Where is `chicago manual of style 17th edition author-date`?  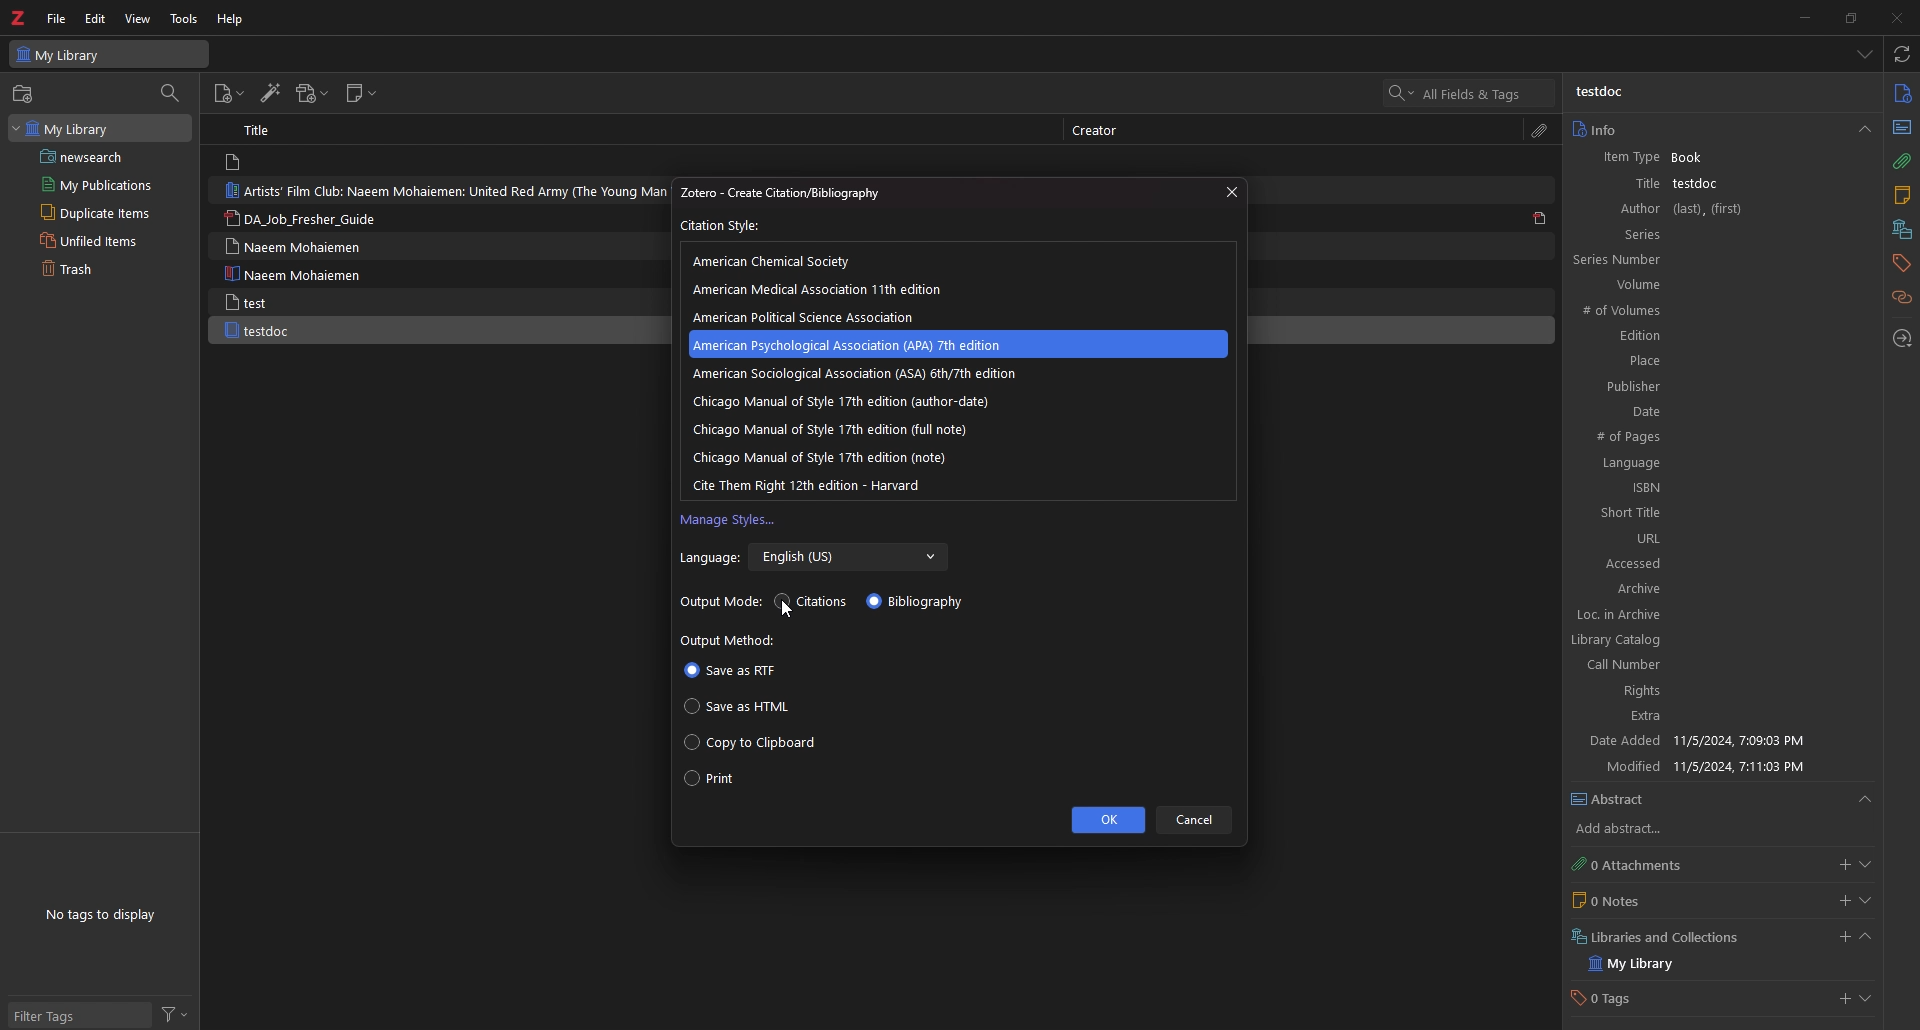
chicago manual of style 17th edition author-date is located at coordinates (840, 401).